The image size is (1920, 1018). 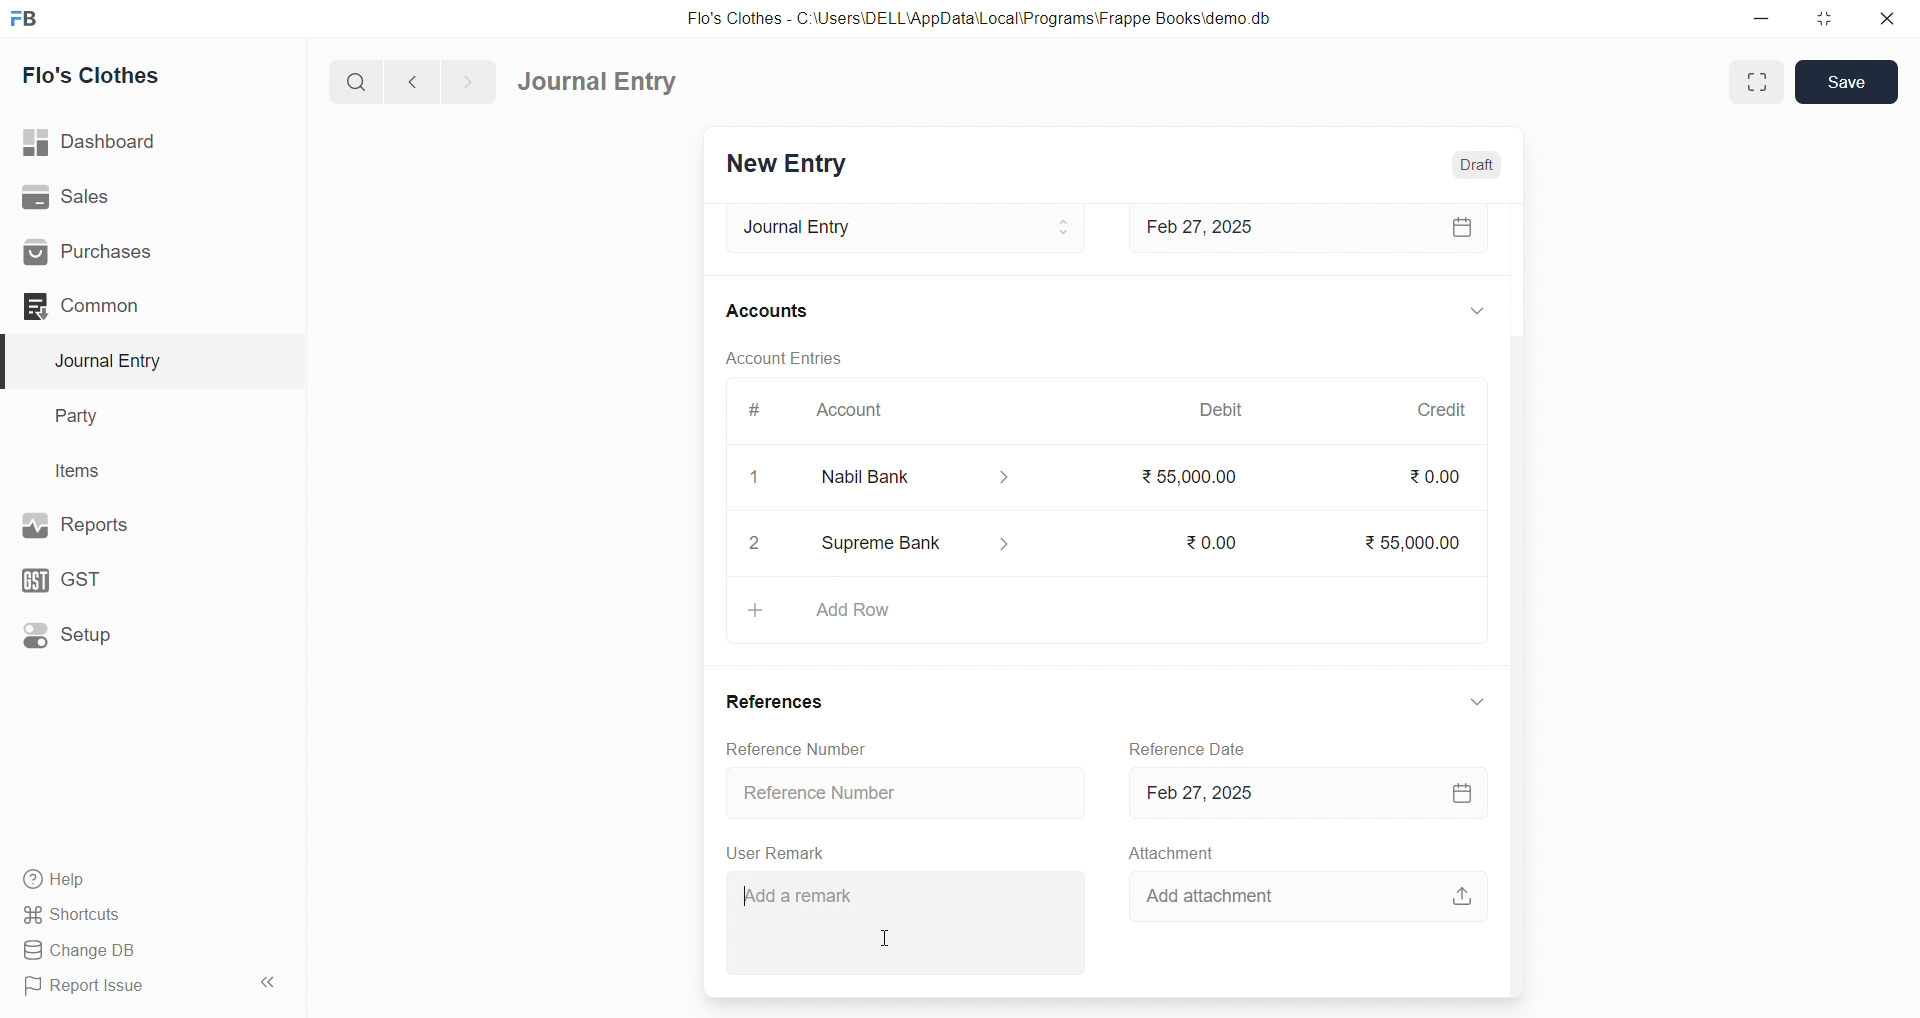 What do you see at coordinates (911, 921) in the screenshot?
I see `Add a remark` at bounding box center [911, 921].